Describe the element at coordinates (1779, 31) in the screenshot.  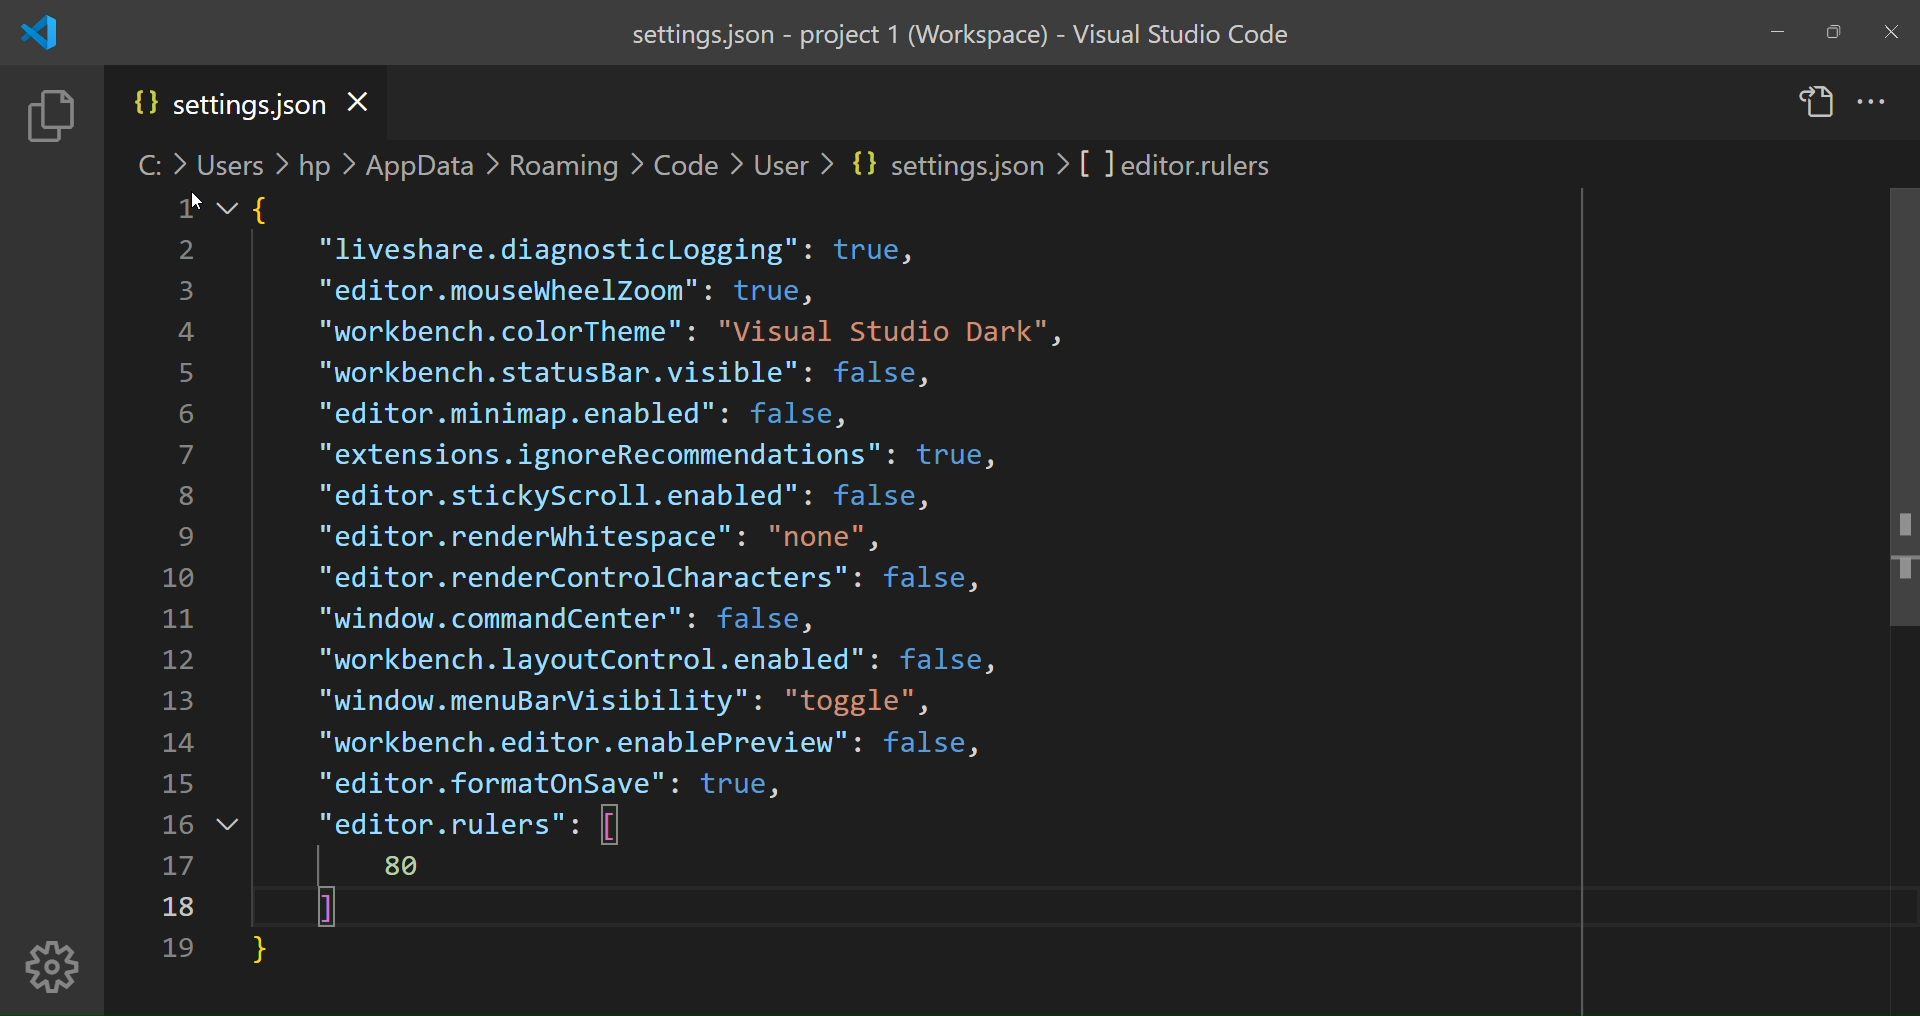
I see `minimize` at that location.